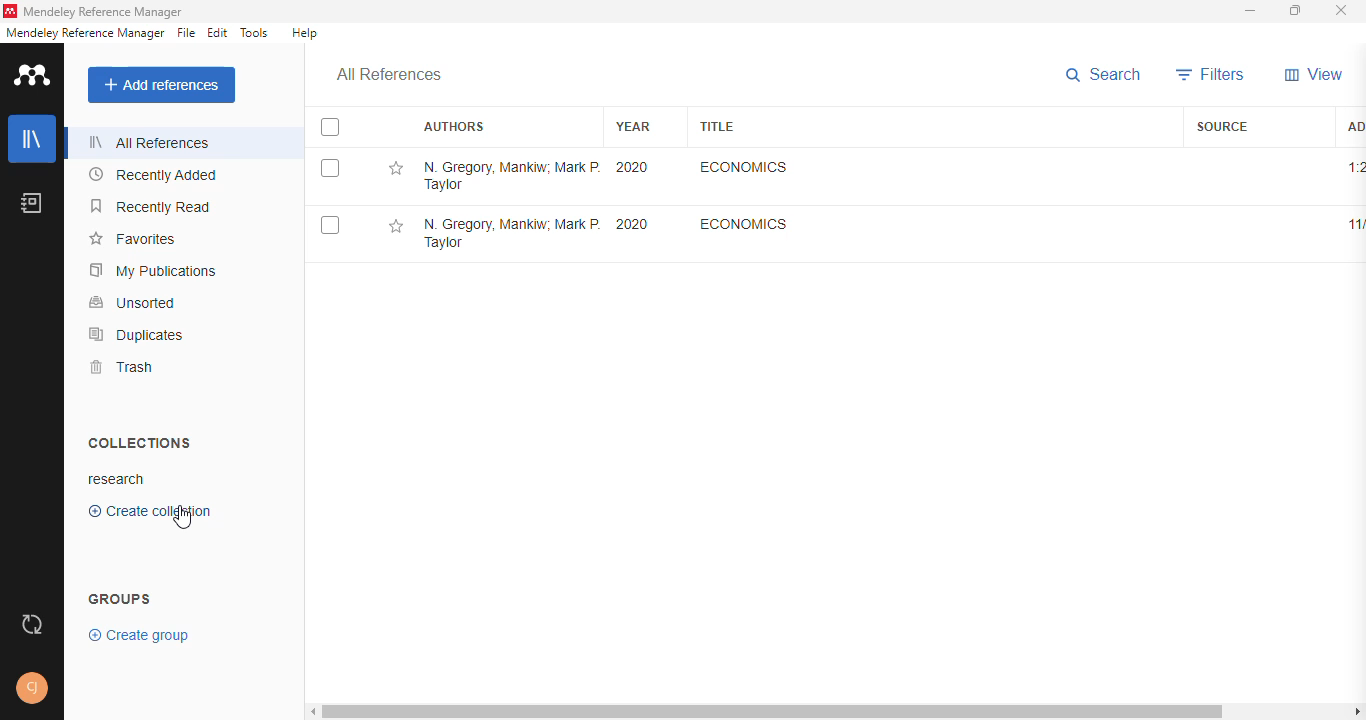 The height and width of the screenshot is (720, 1366). Describe the element at coordinates (255, 33) in the screenshot. I see `tools` at that location.